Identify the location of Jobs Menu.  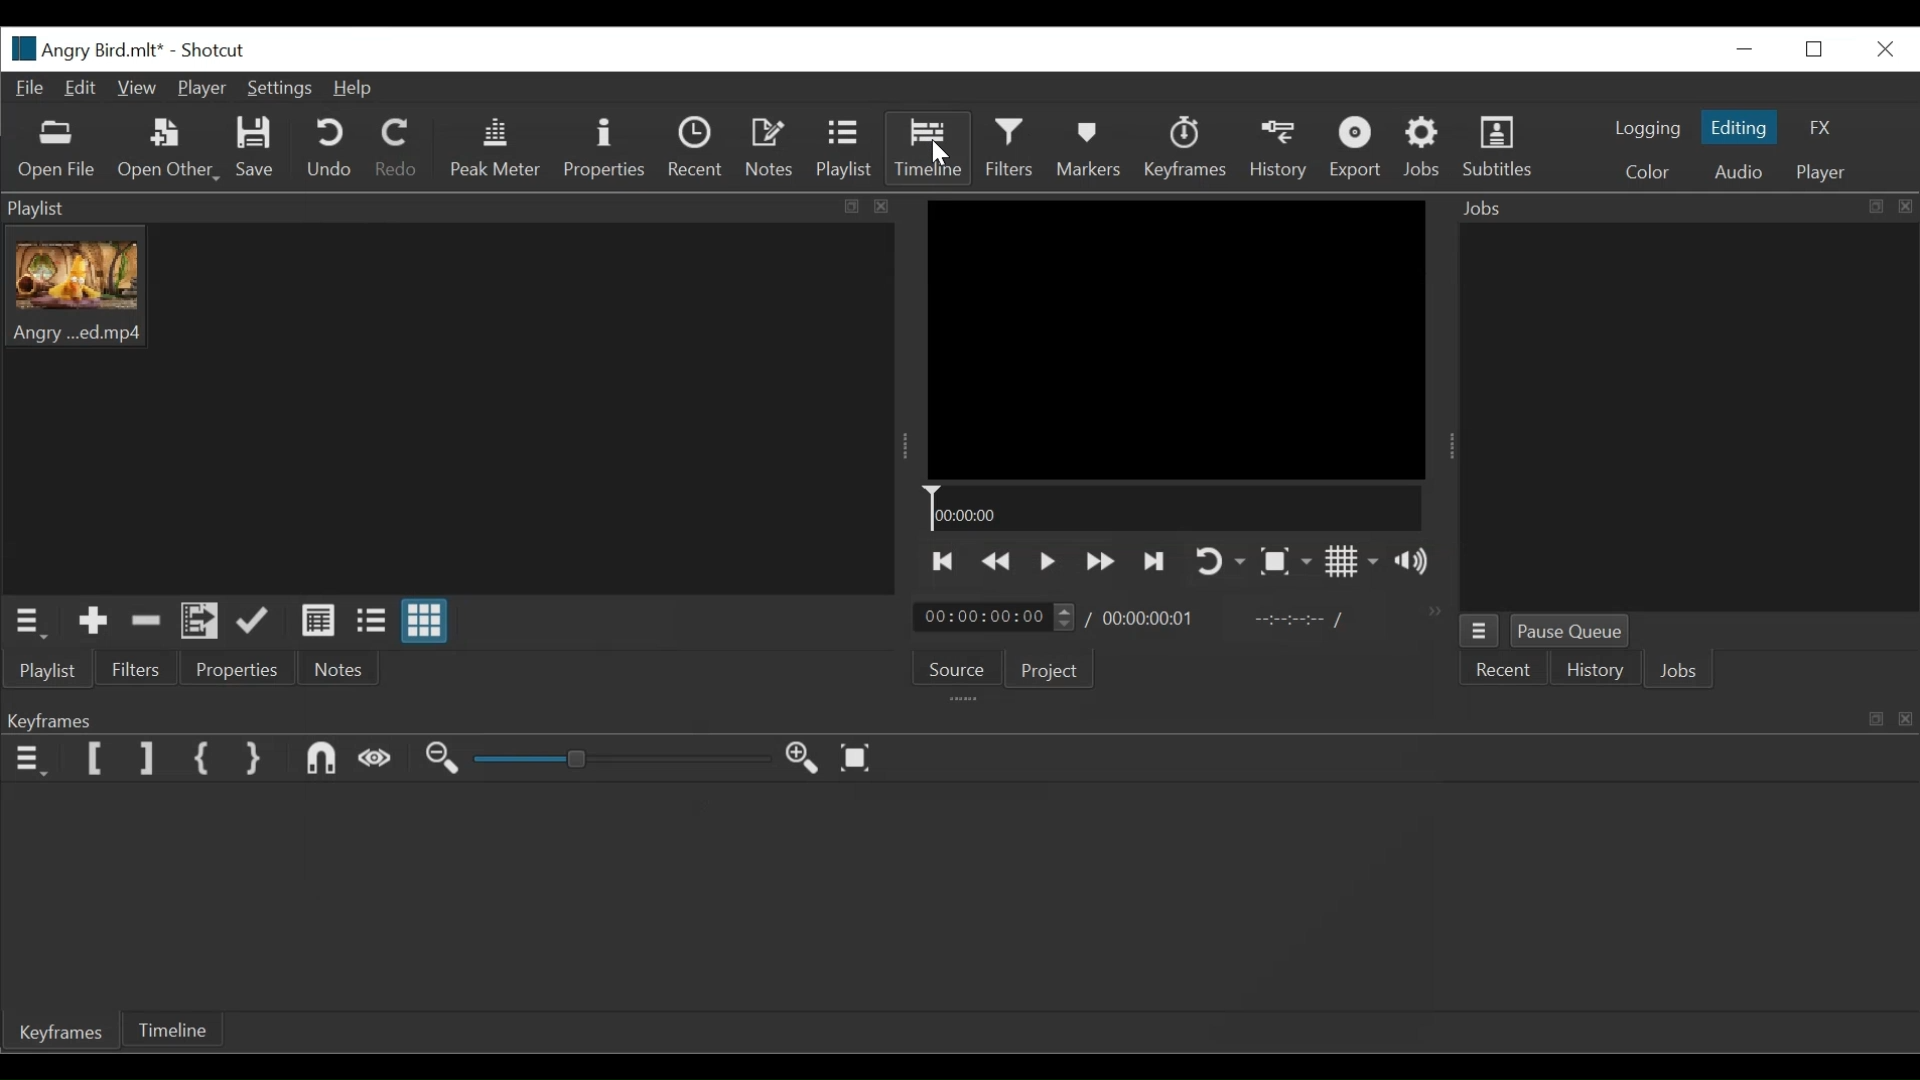
(1479, 633).